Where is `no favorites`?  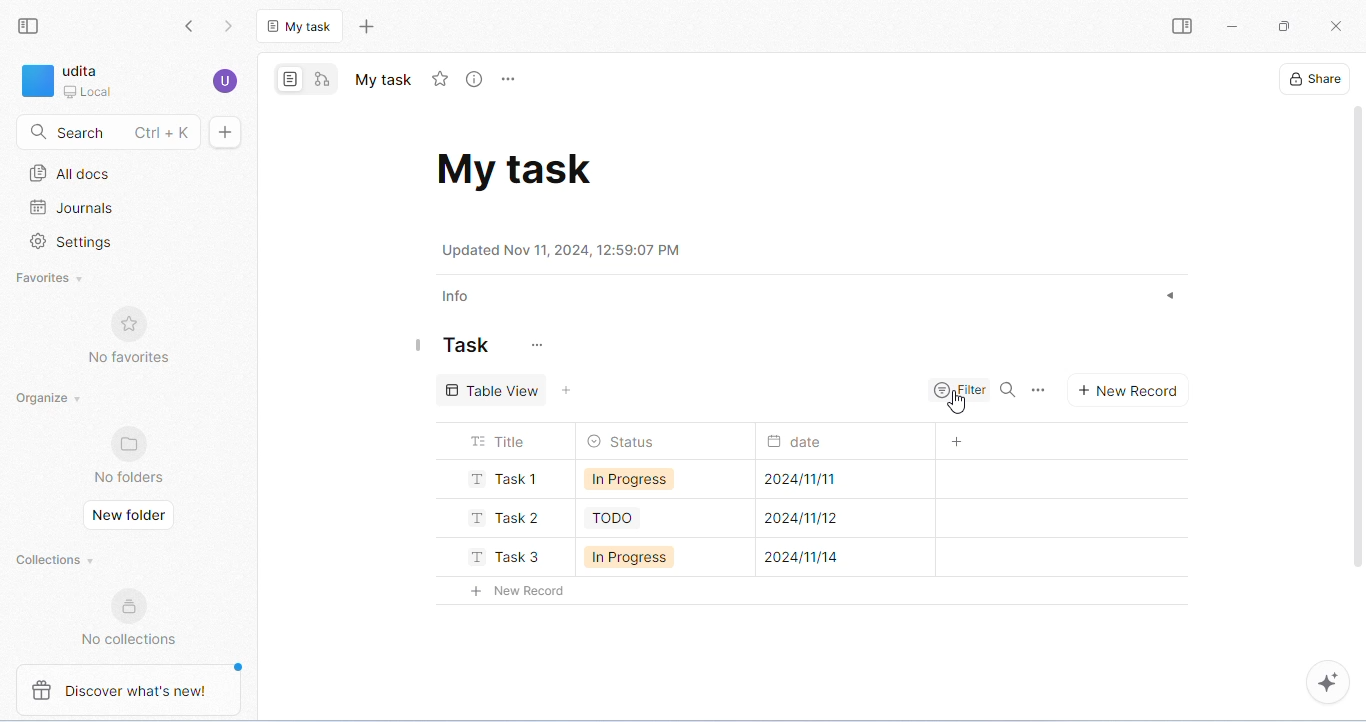
no favorites is located at coordinates (127, 359).